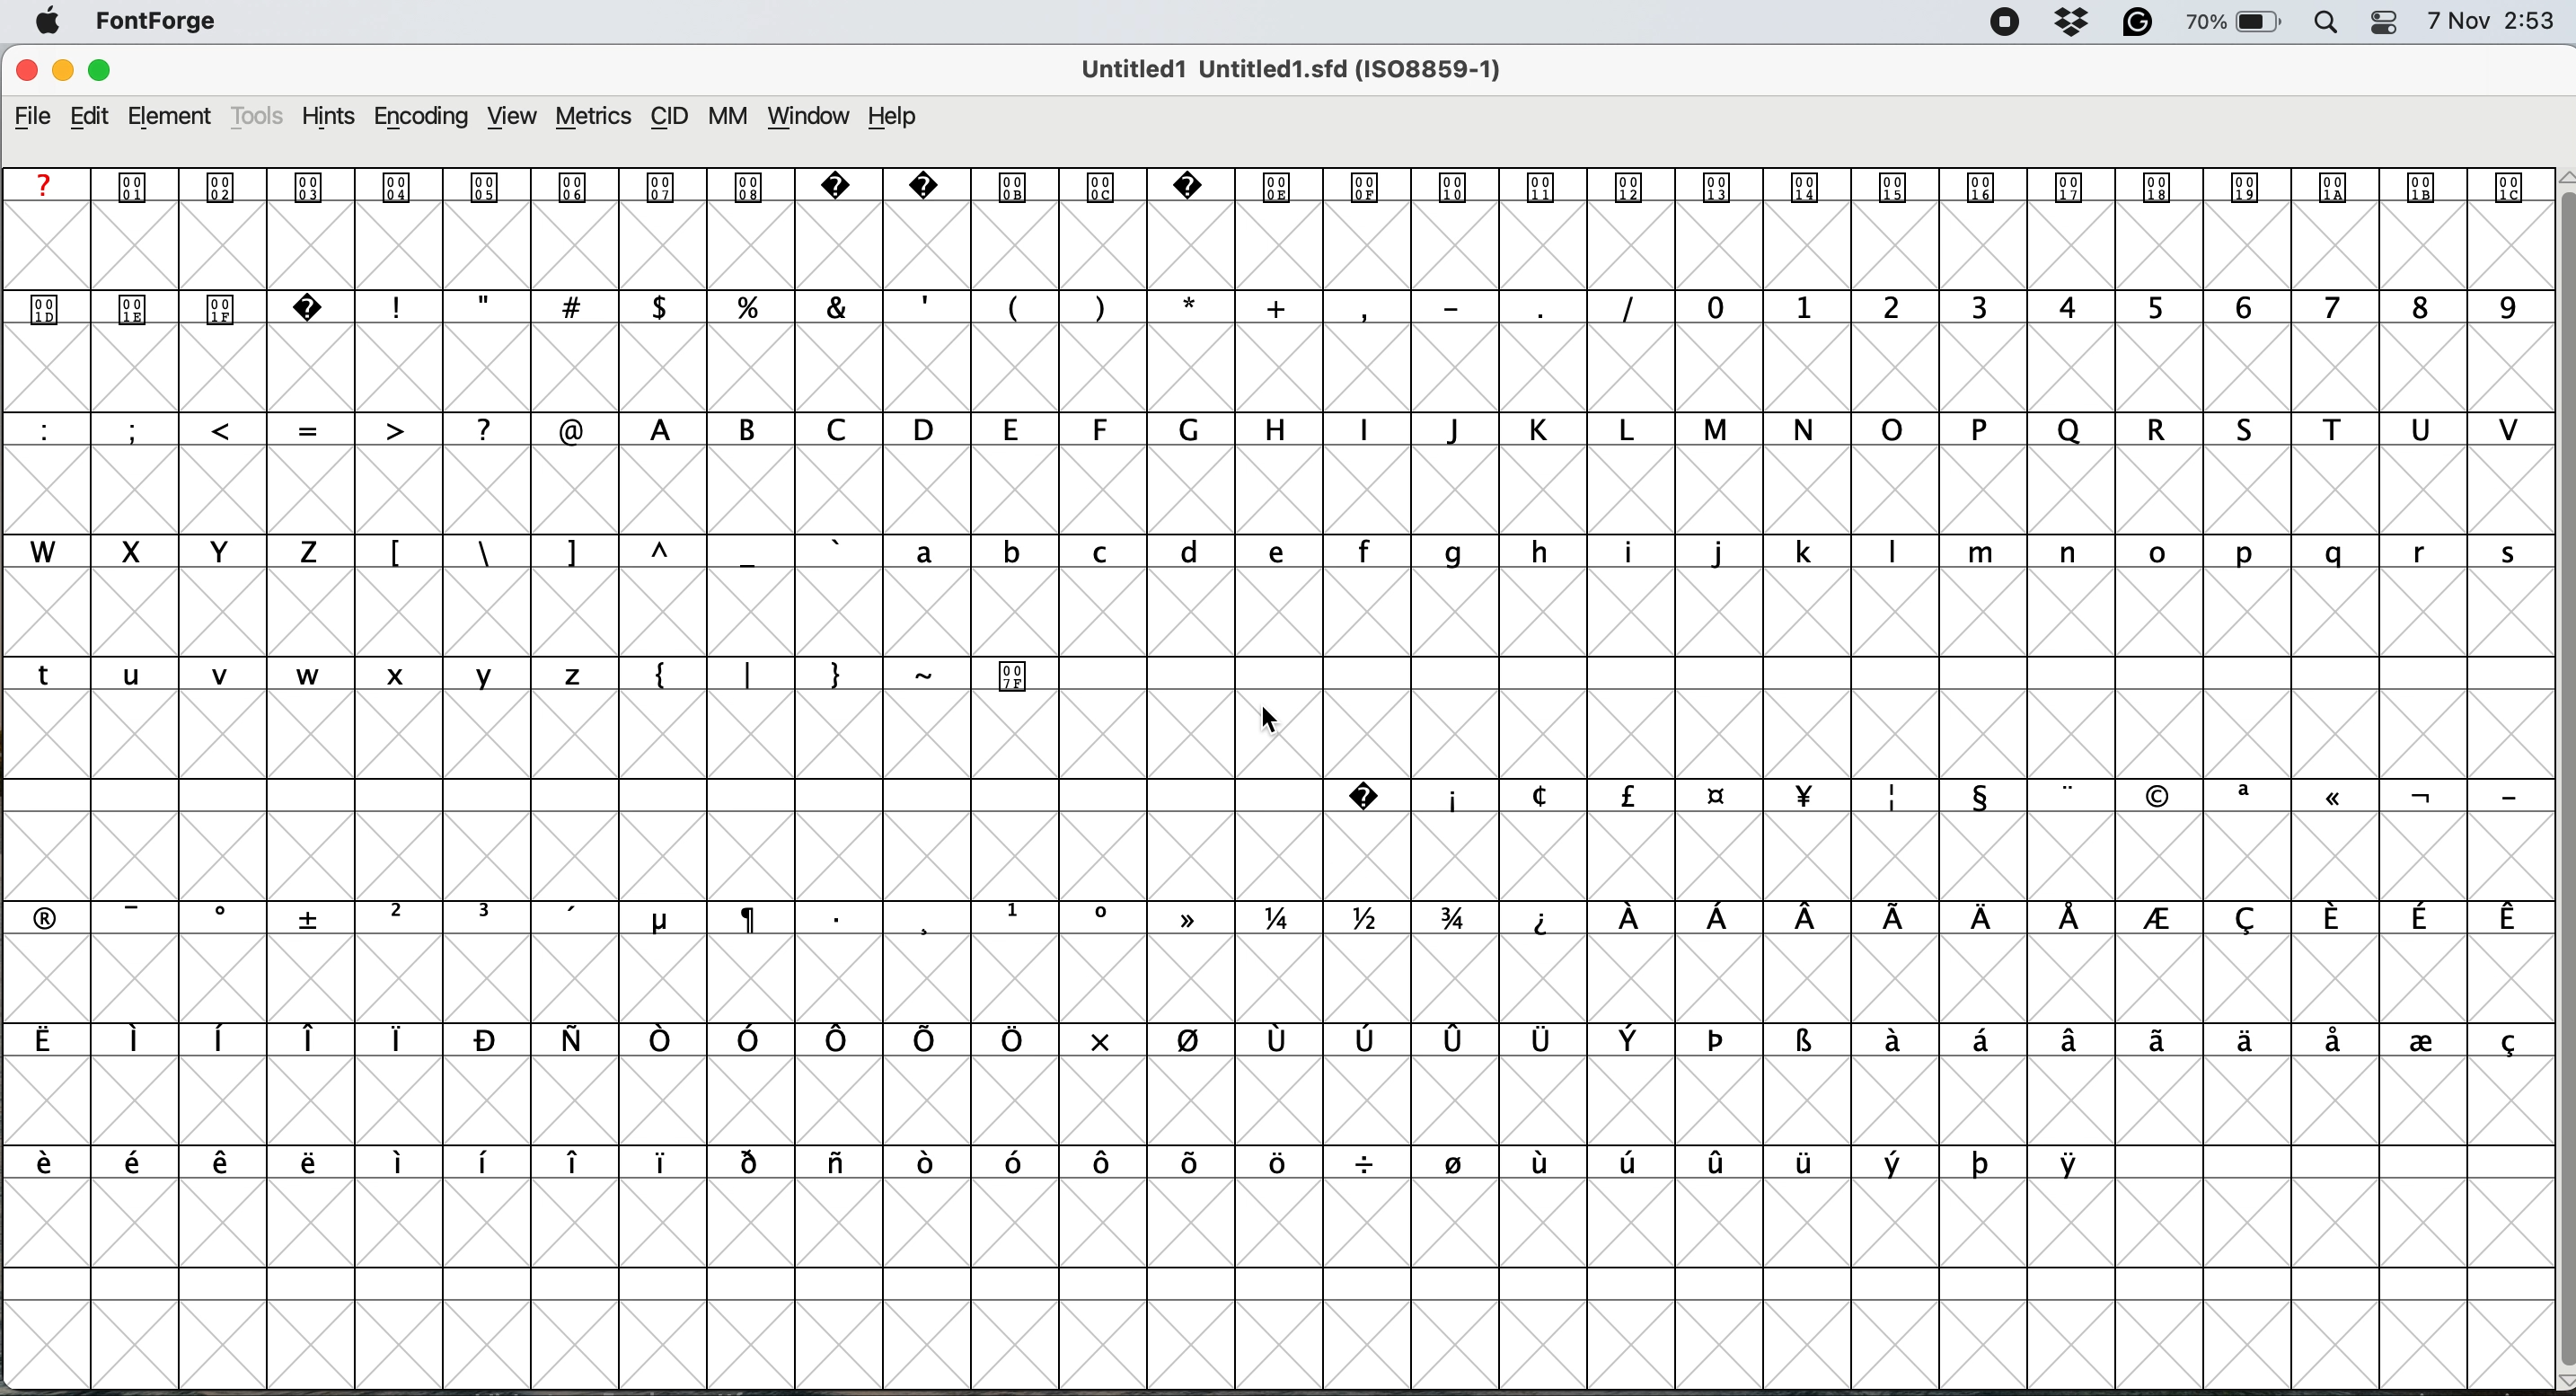 Image resolution: width=2576 pixels, height=1396 pixels. I want to click on element, so click(181, 116).